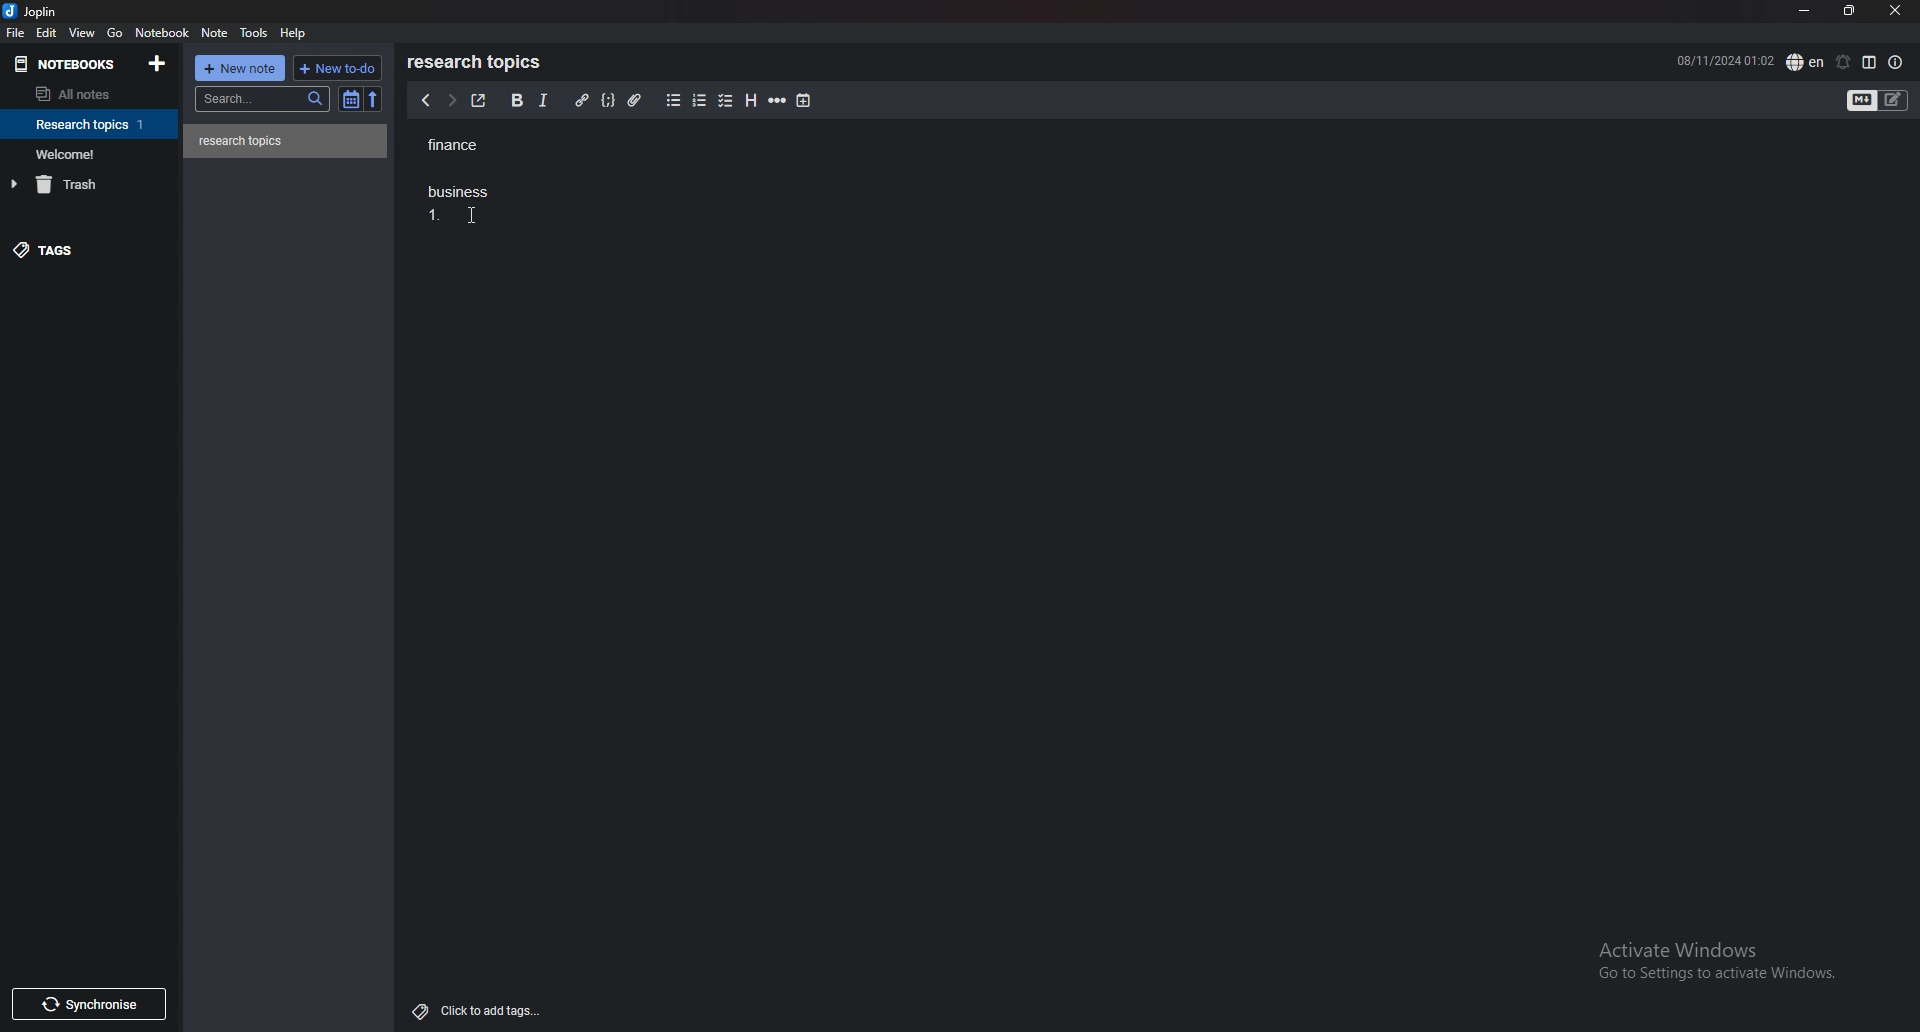 This screenshot has height=1032, width=1920. What do you see at coordinates (1841, 62) in the screenshot?
I see `set alarm` at bounding box center [1841, 62].